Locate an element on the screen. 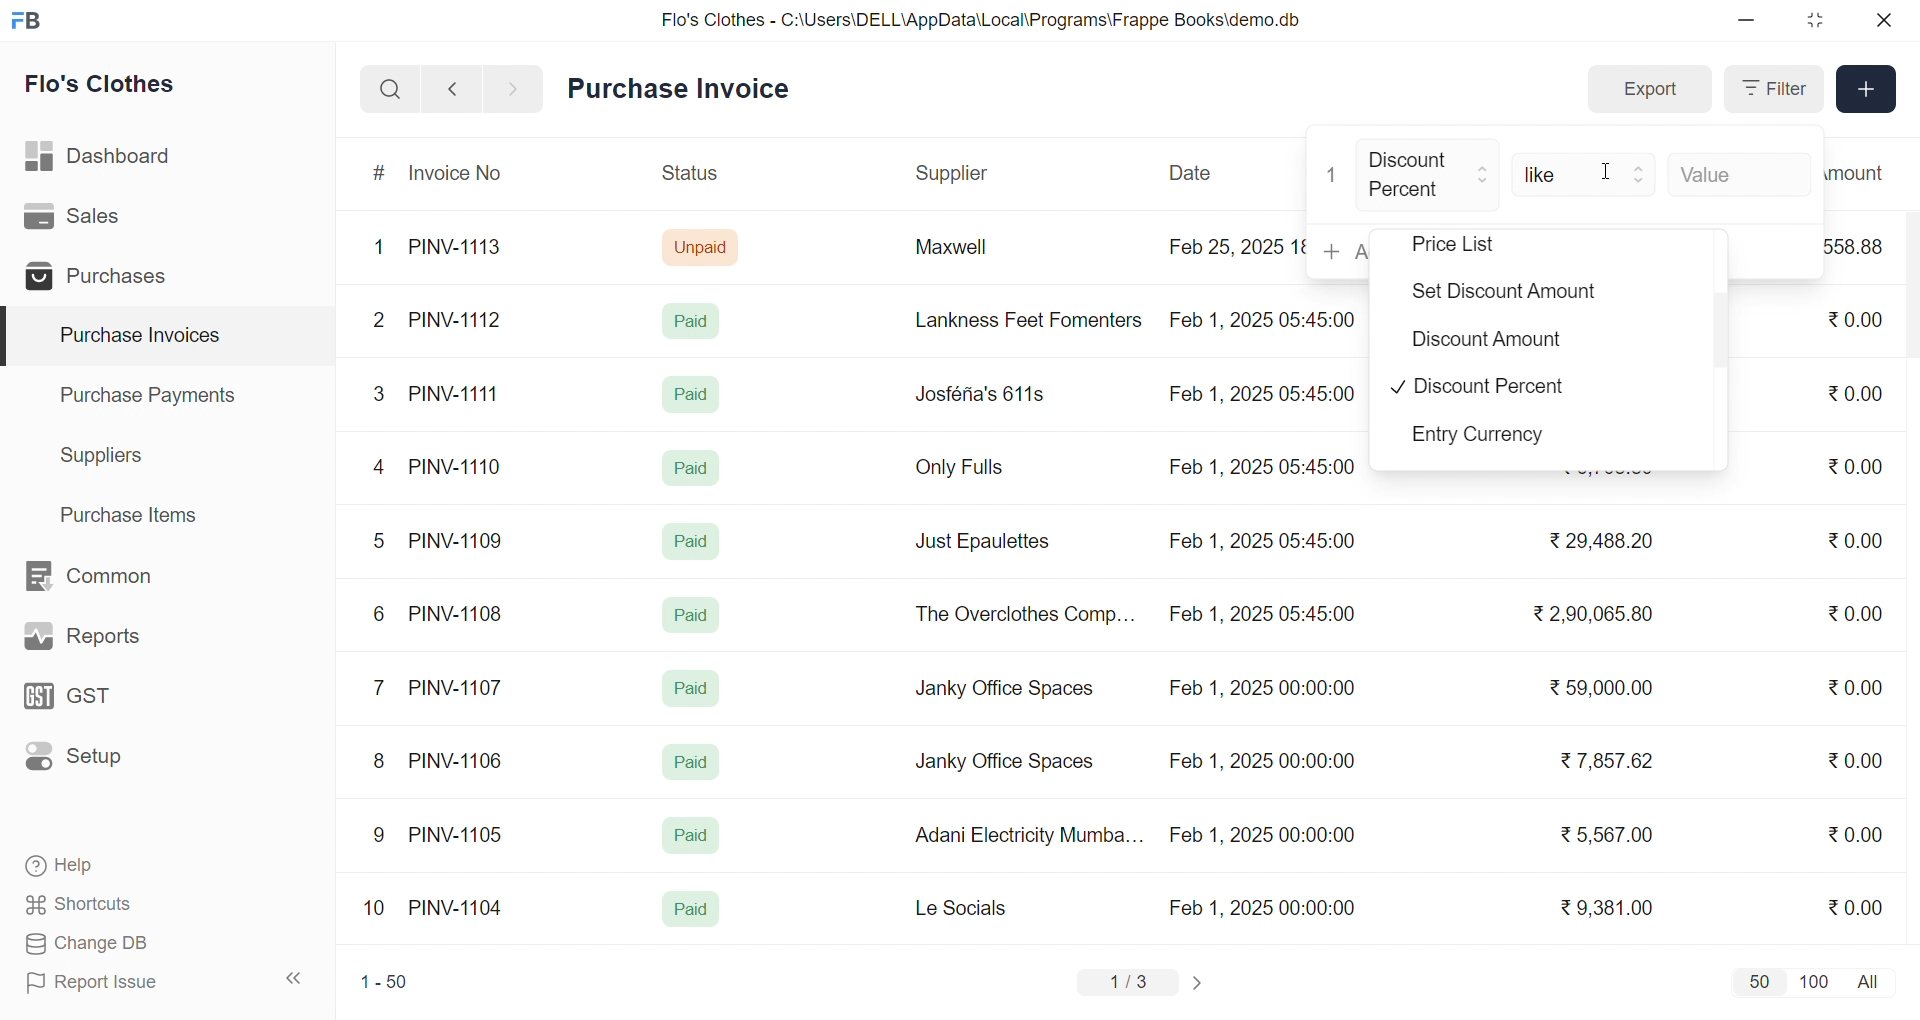 Image resolution: width=1920 pixels, height=1020 pixels. Report Issue is located at coordinates (124, 982).